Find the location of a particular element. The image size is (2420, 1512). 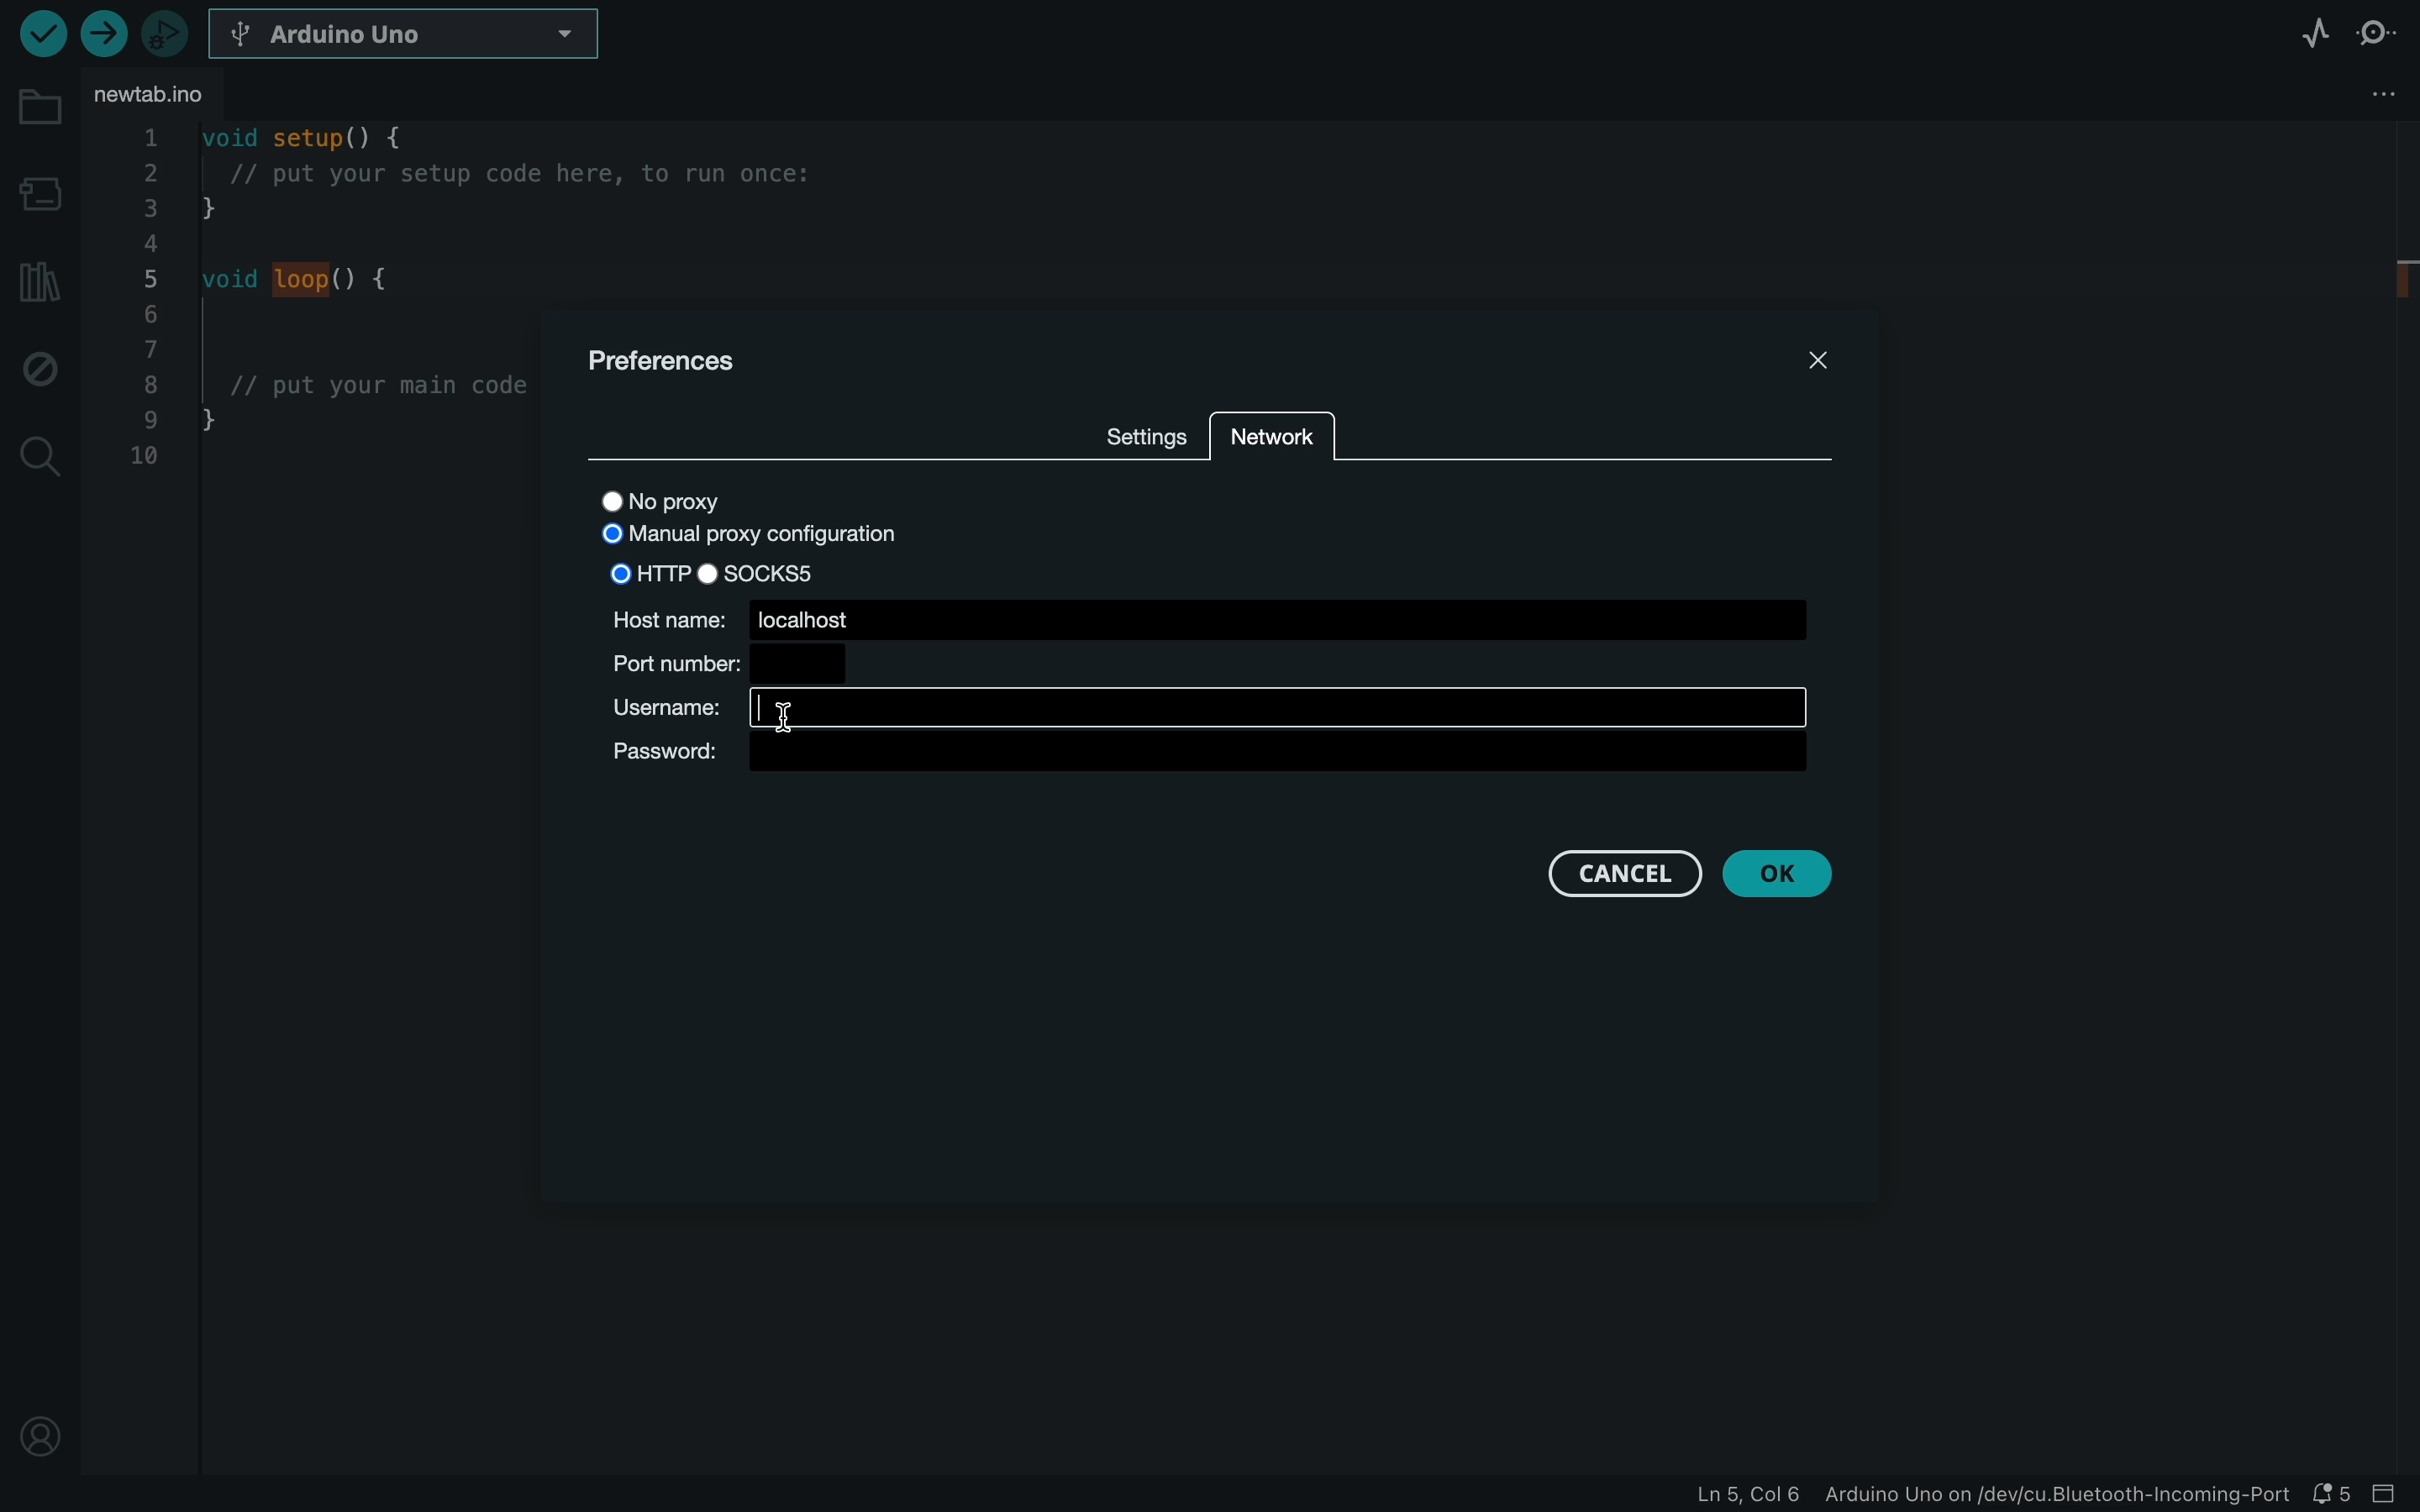

file setting is located at coordinates (2335, 96).